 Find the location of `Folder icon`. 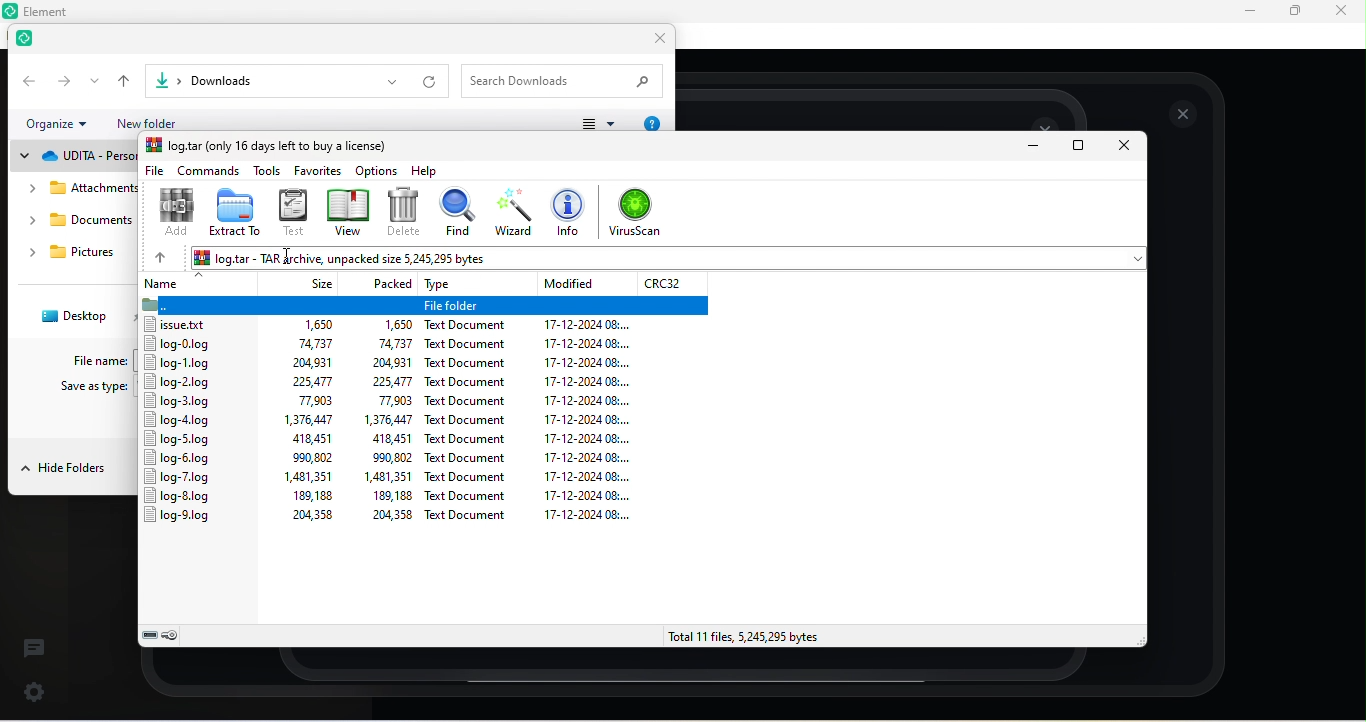

Folder icon is located at coordinates (159, 305).